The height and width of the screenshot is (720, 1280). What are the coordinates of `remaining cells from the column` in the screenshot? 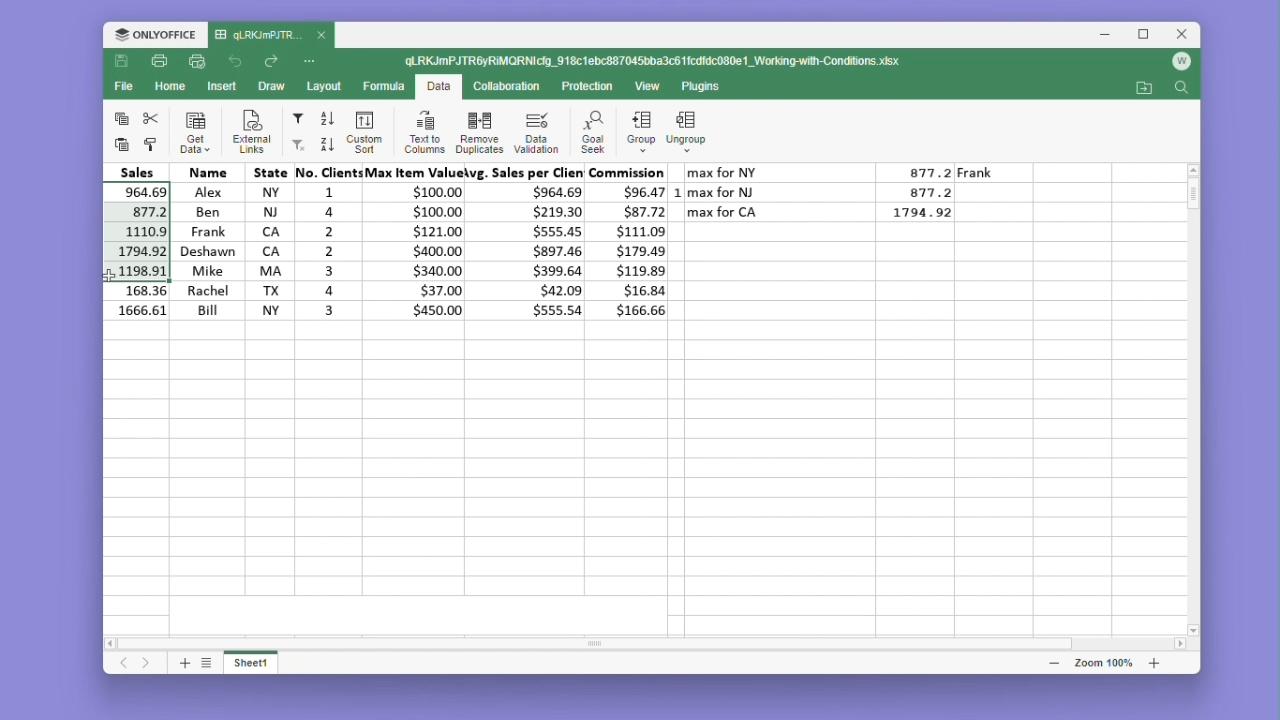 It's located at (140, 303).